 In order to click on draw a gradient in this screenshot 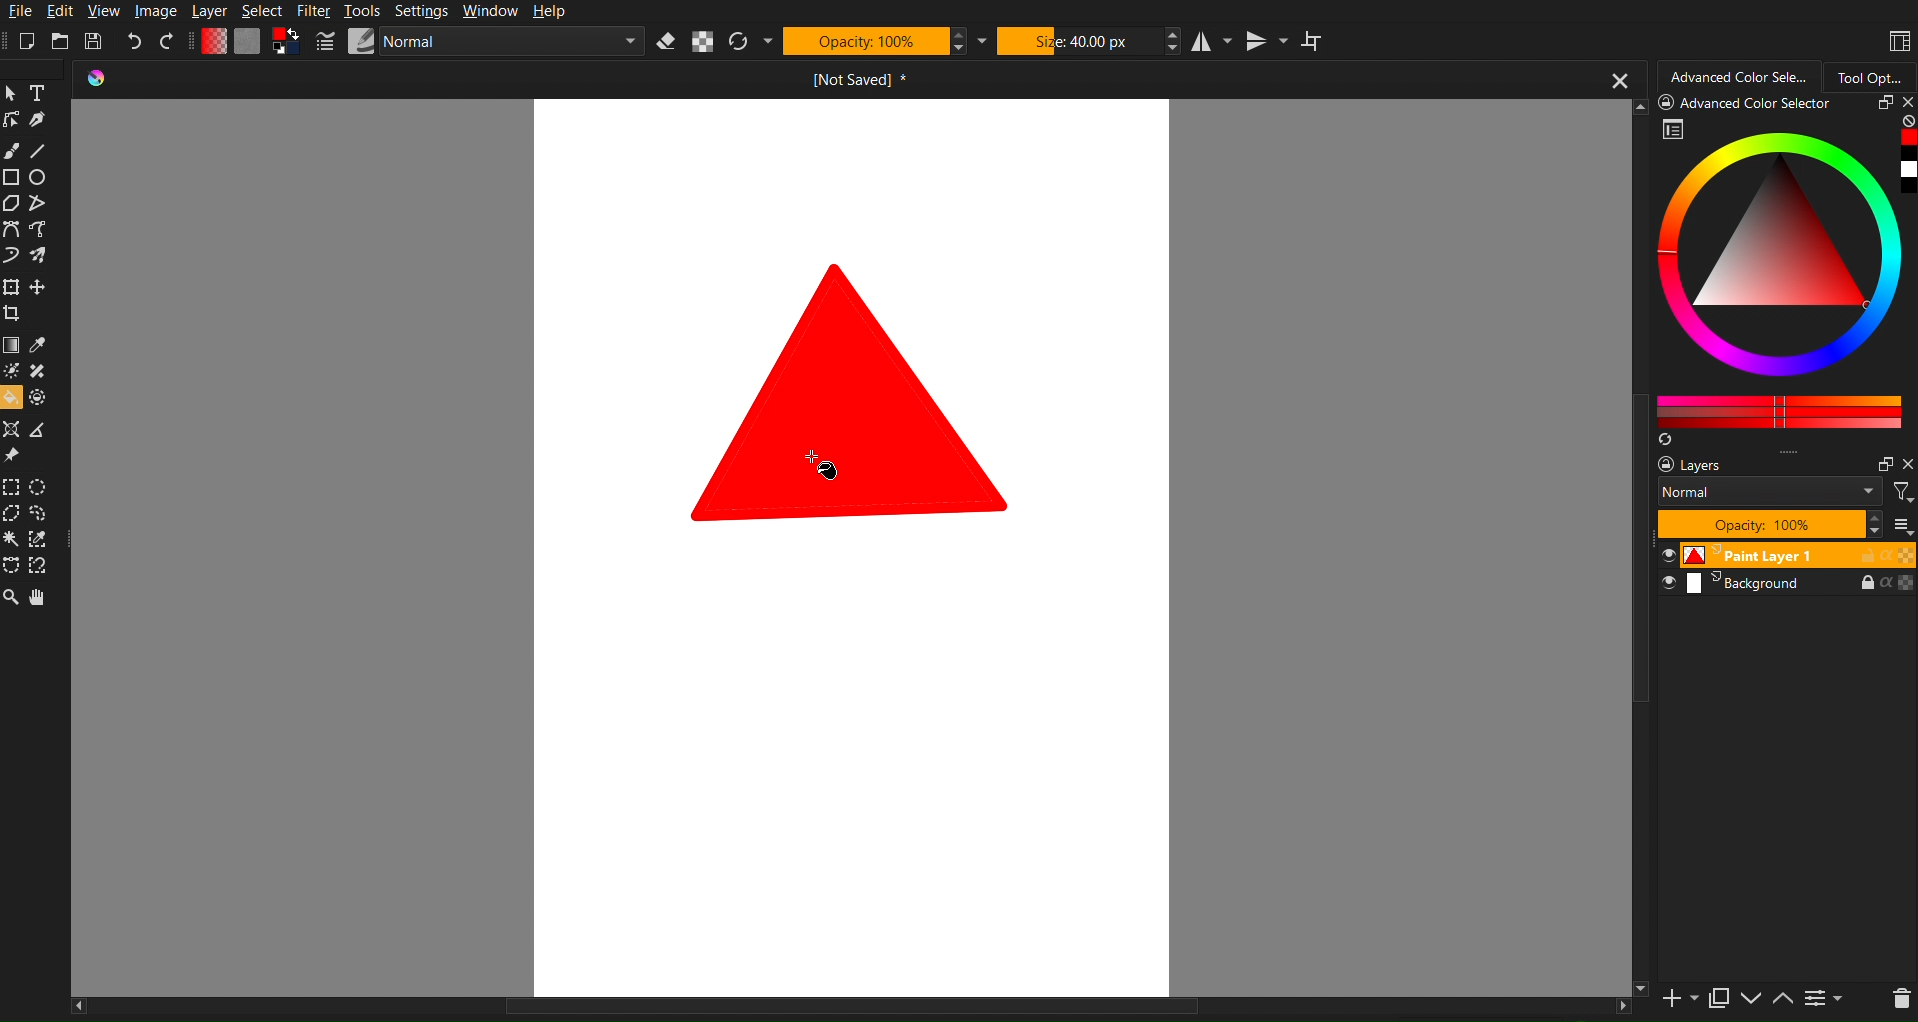, I will do `click(13, 345)`.